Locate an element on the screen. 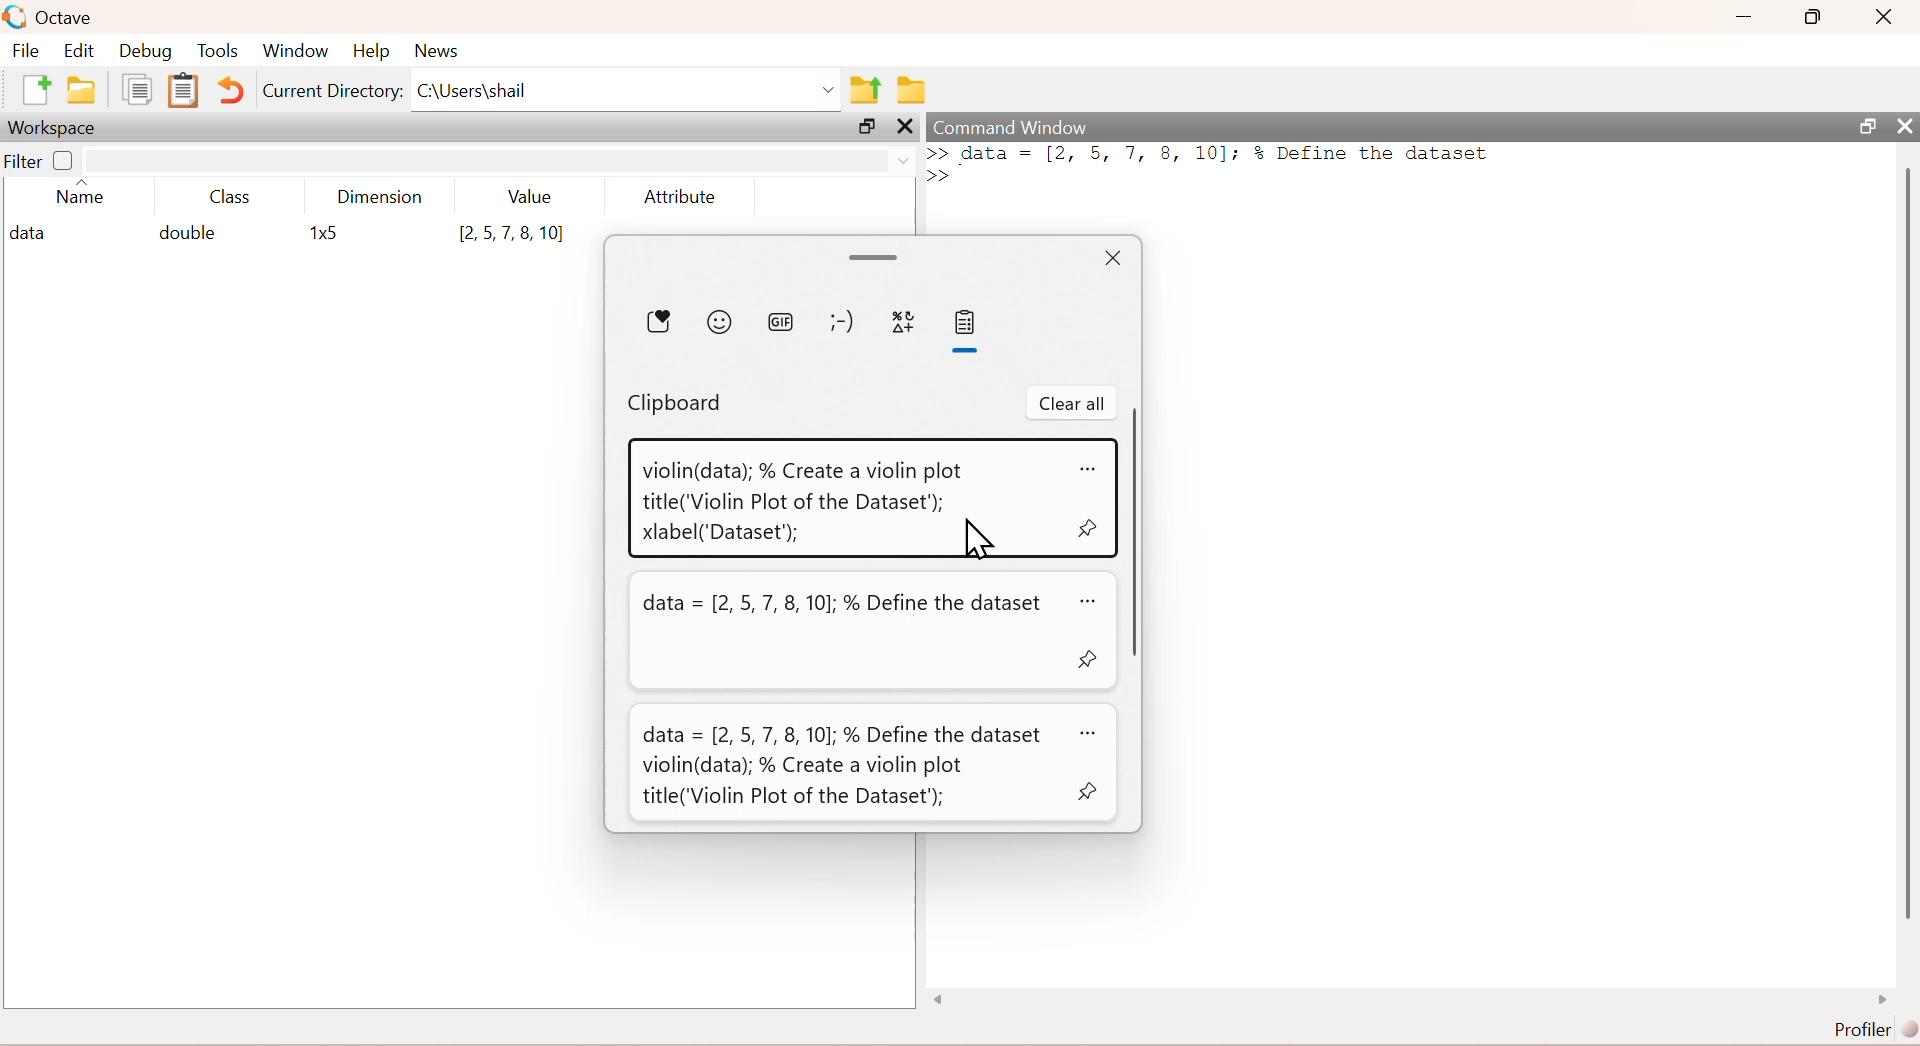 The width and height of the screenshot is (1920, 1046). gif is located at coordinates (783, 324).